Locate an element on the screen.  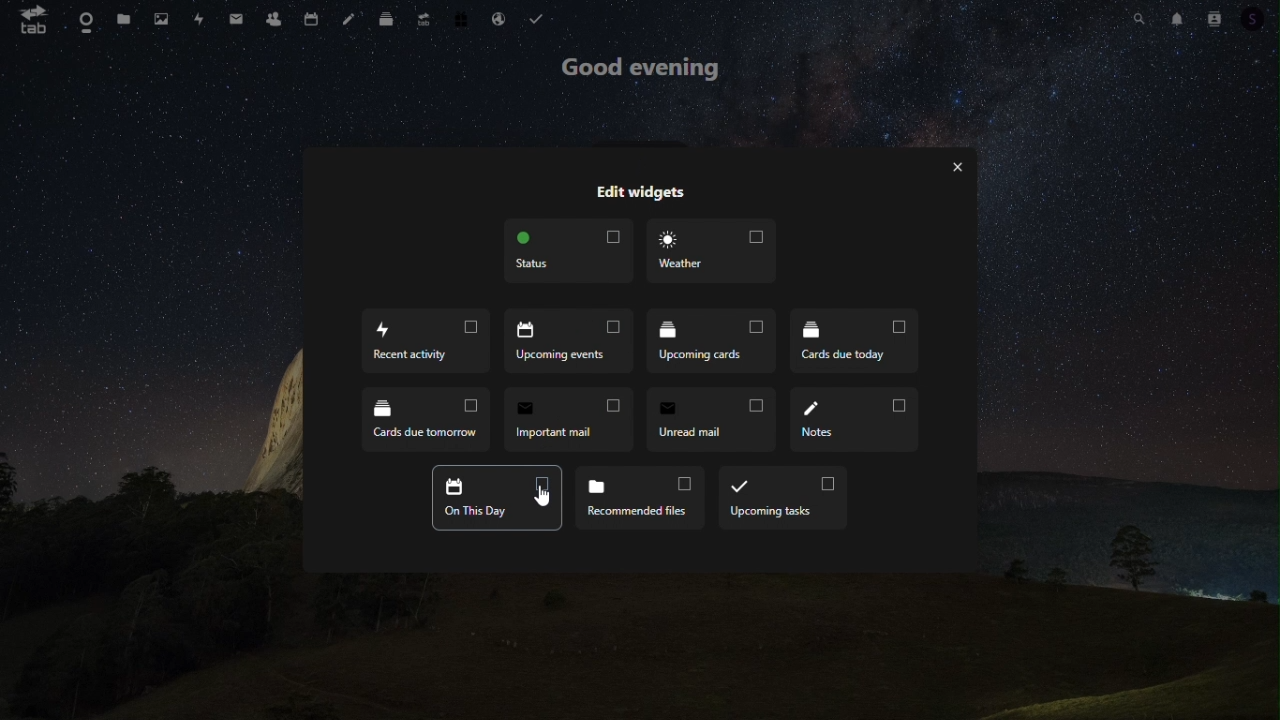
Weather is located at coordinates (710, 251).